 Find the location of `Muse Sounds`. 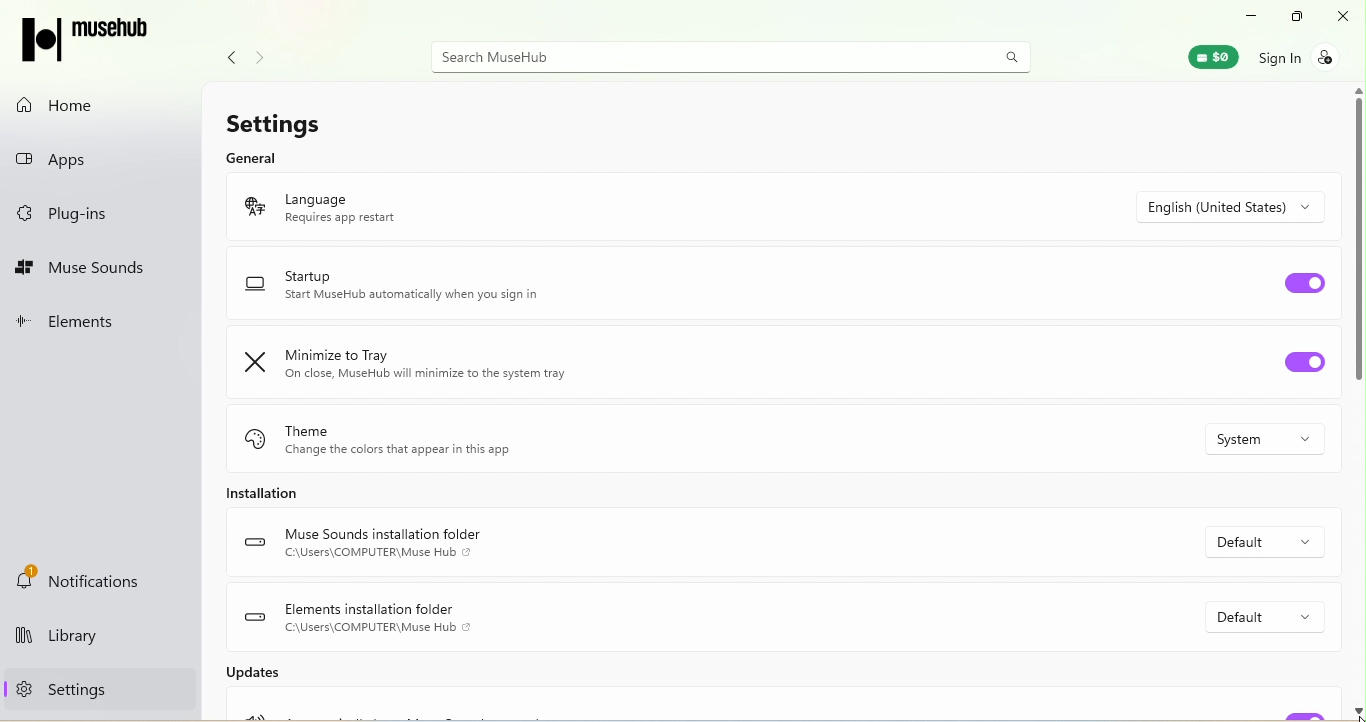

Muse Sounds is located at coordinates (97, 266).